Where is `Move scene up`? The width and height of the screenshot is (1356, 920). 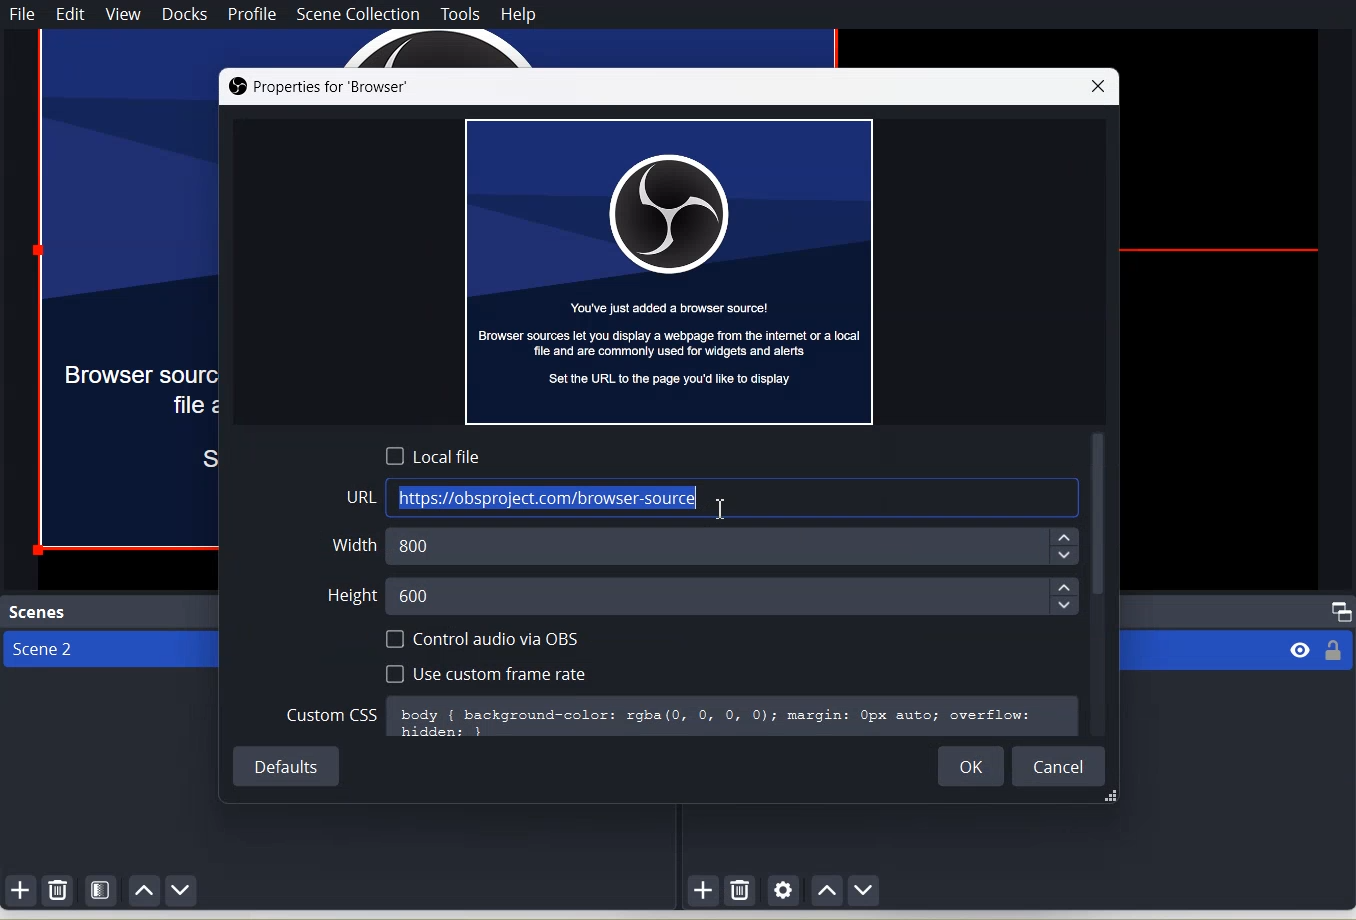
Move scene up is located at coordinates (146, 890).